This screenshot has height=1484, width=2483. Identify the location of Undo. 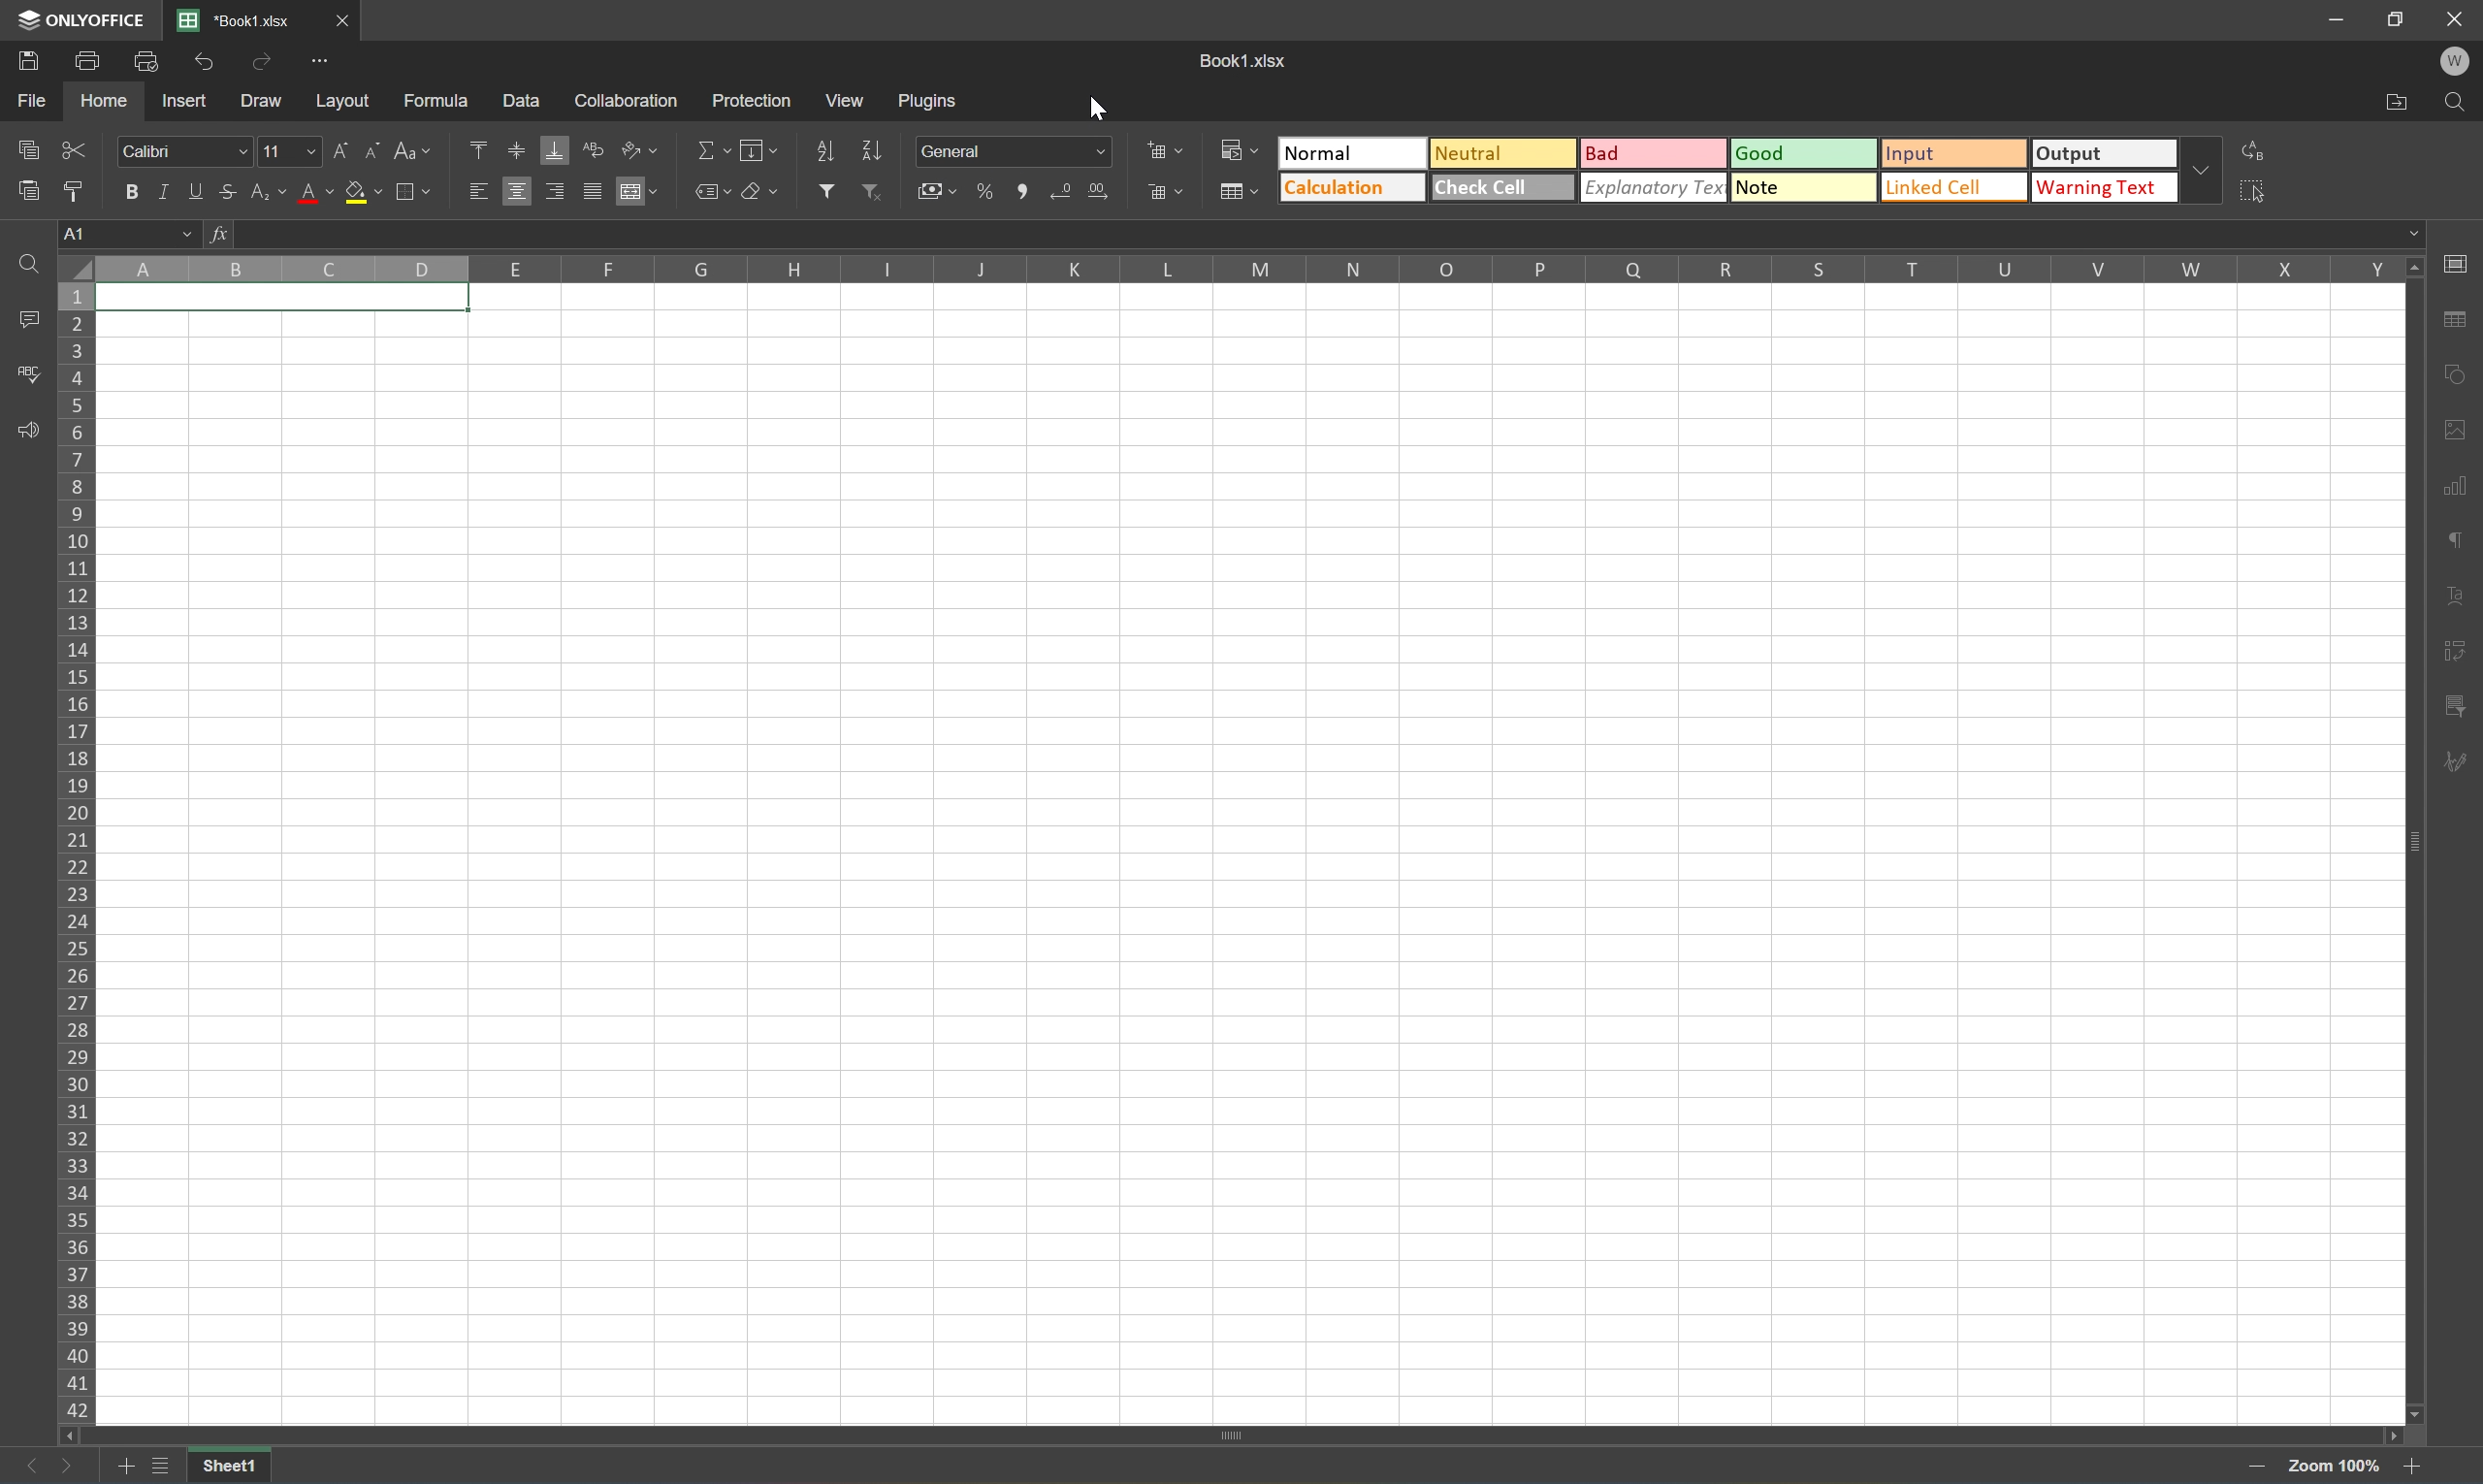
(207, 62).